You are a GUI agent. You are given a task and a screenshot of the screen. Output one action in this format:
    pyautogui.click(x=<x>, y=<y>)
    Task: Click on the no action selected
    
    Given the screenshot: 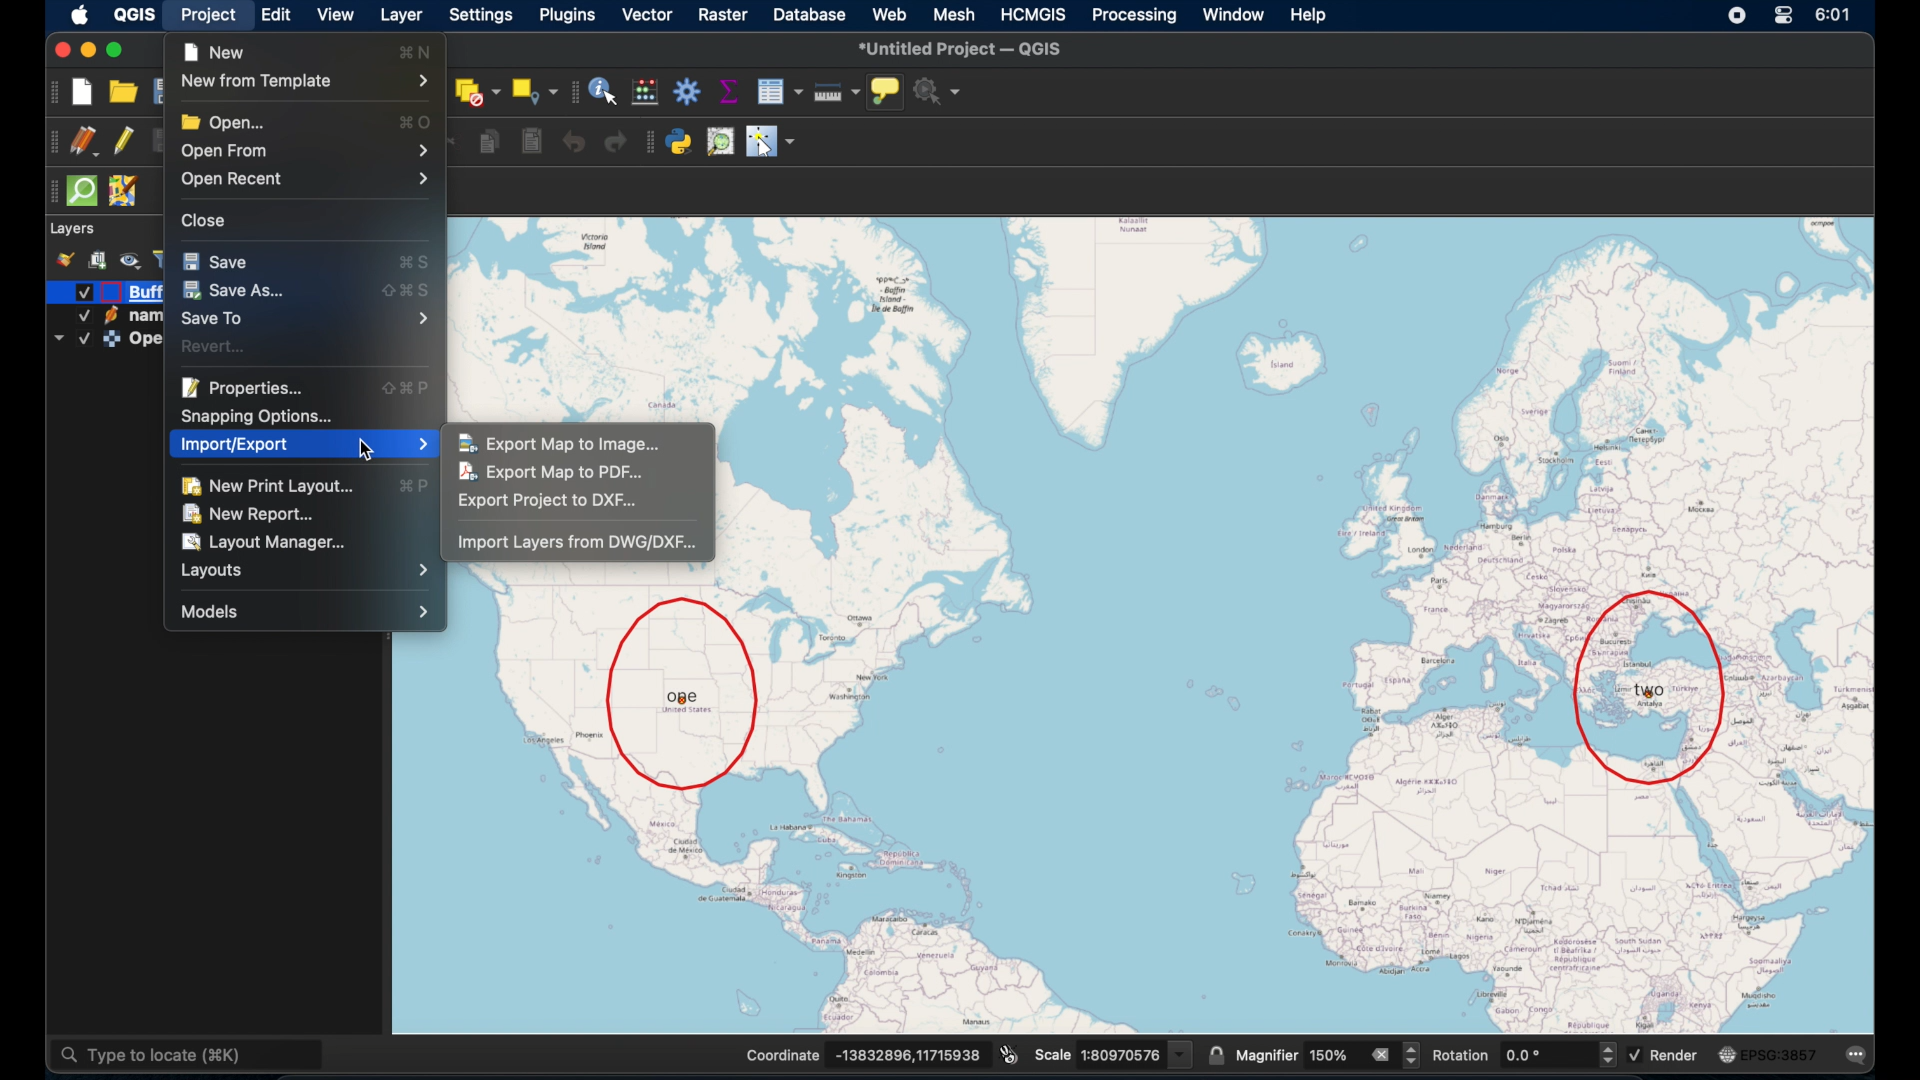 What is the action you would take?
    pyautogui.click(x=940, y=91)
    